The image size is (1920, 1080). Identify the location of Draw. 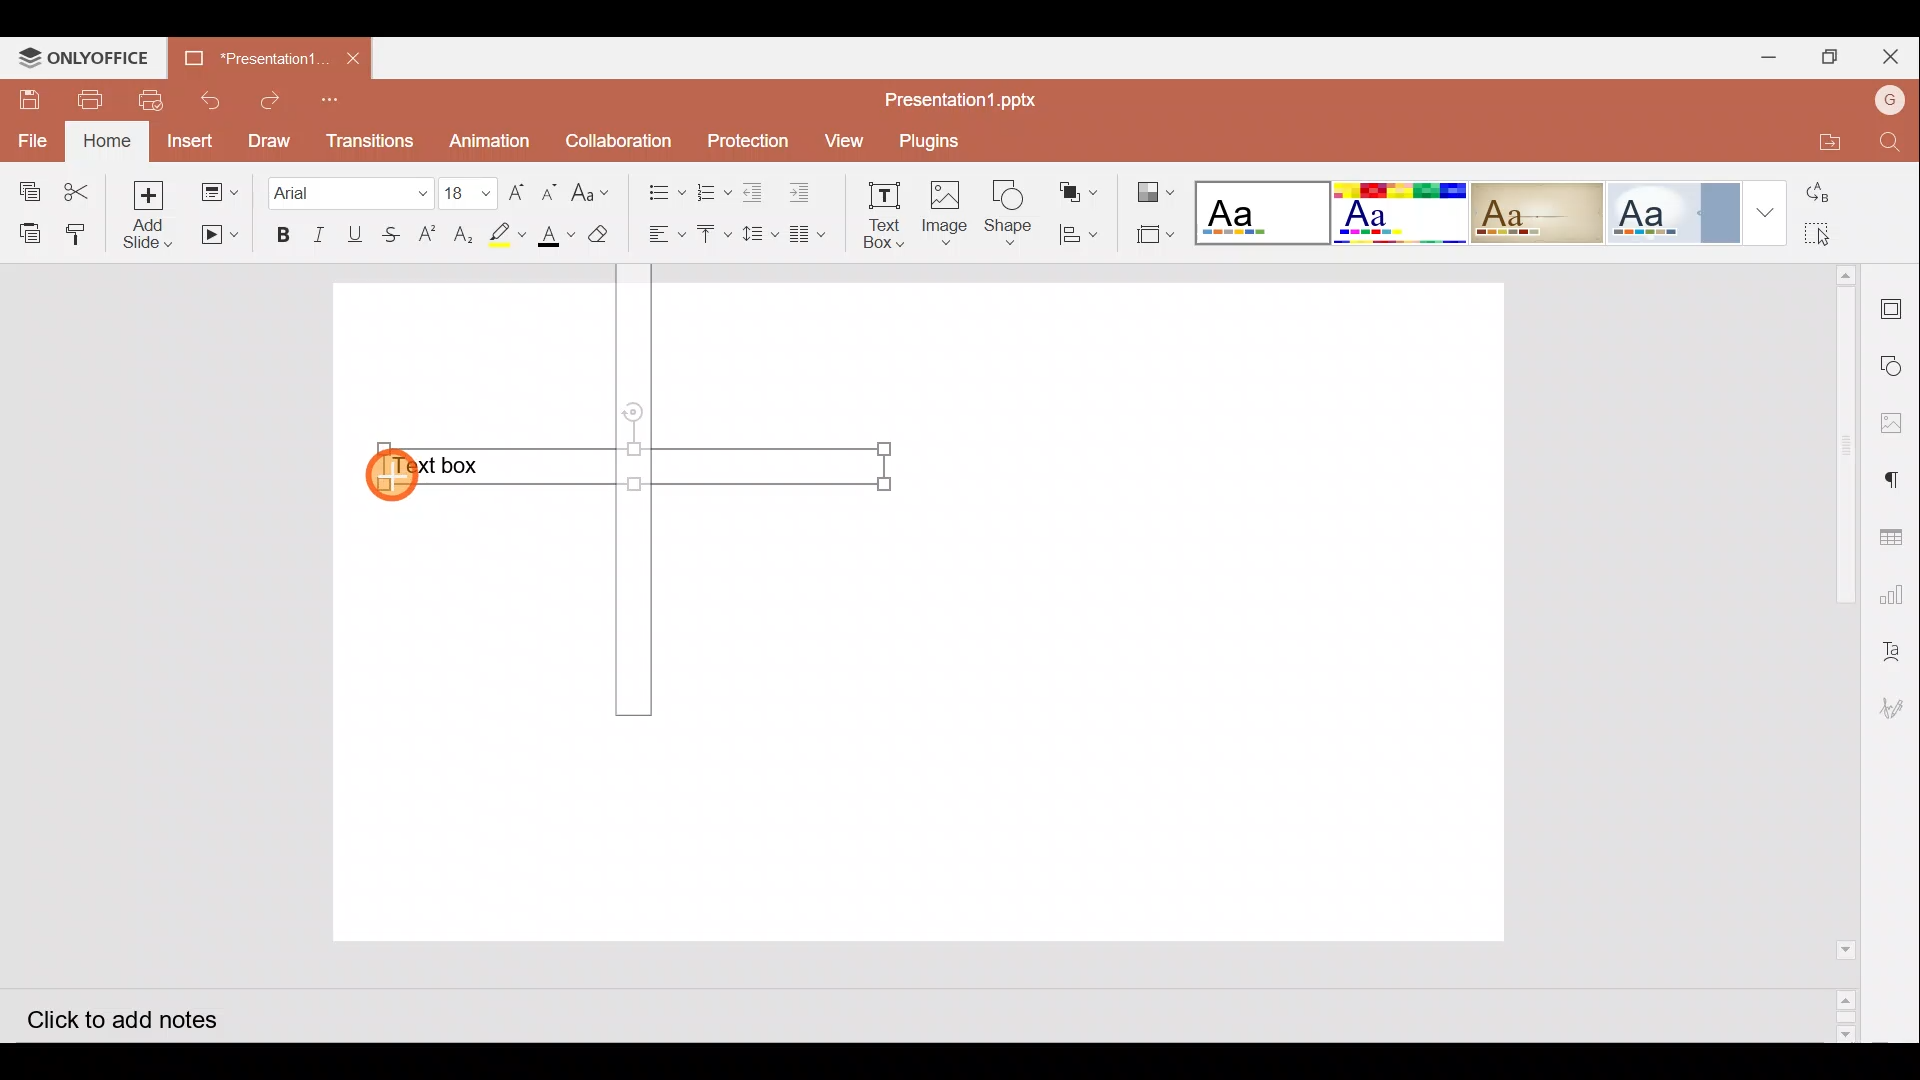
(268, 139).